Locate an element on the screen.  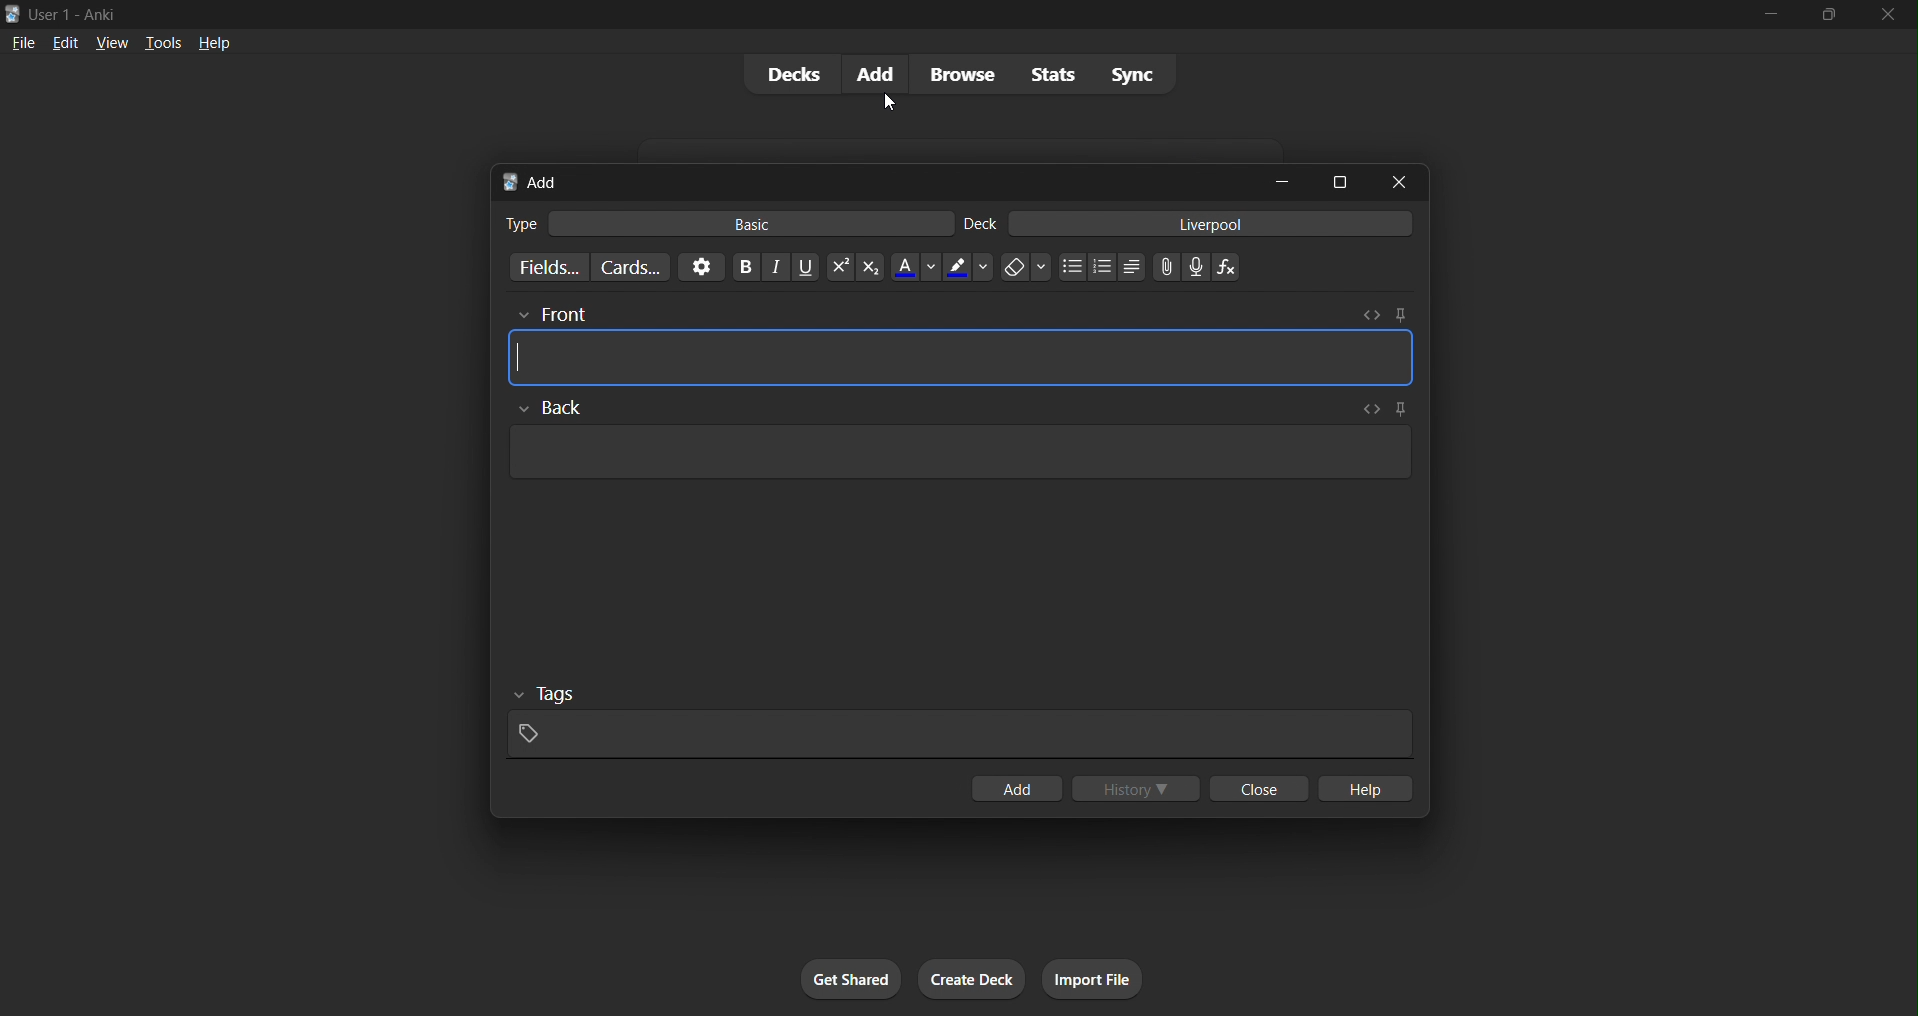
close is located at coordinates (1890, 17).